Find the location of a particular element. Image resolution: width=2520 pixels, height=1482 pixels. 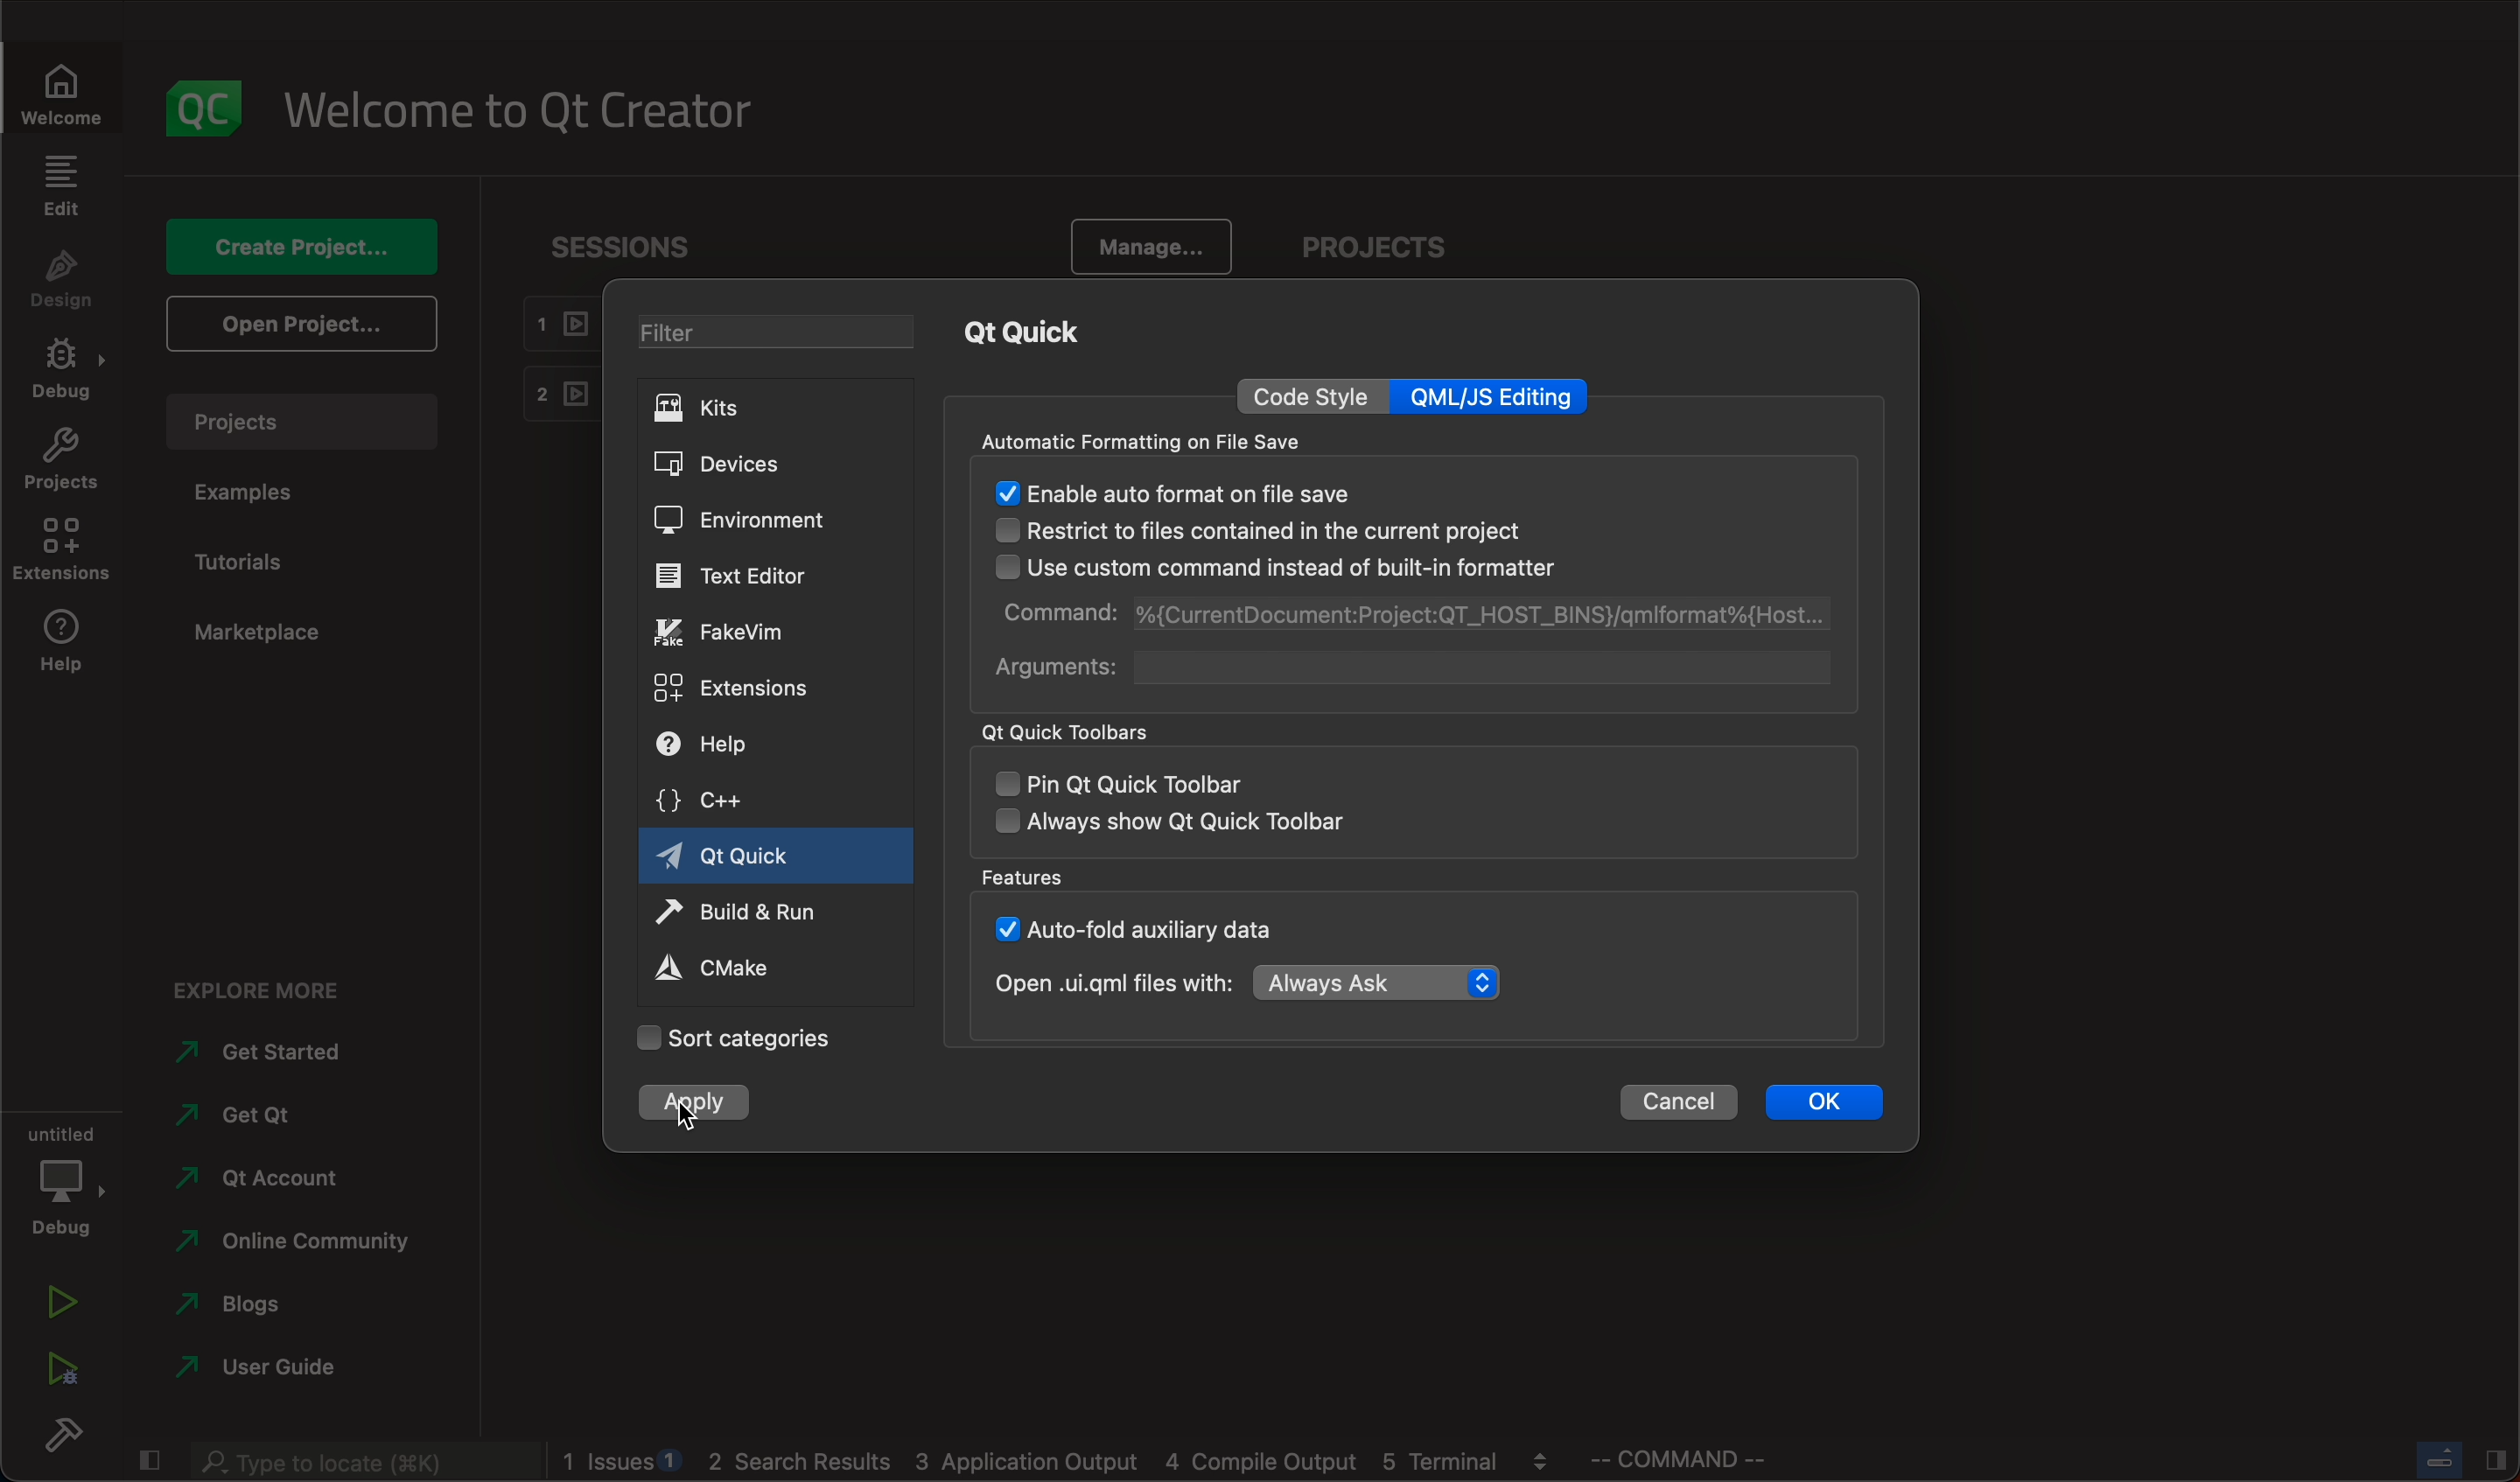

kits is located at coordinates (784, 409).